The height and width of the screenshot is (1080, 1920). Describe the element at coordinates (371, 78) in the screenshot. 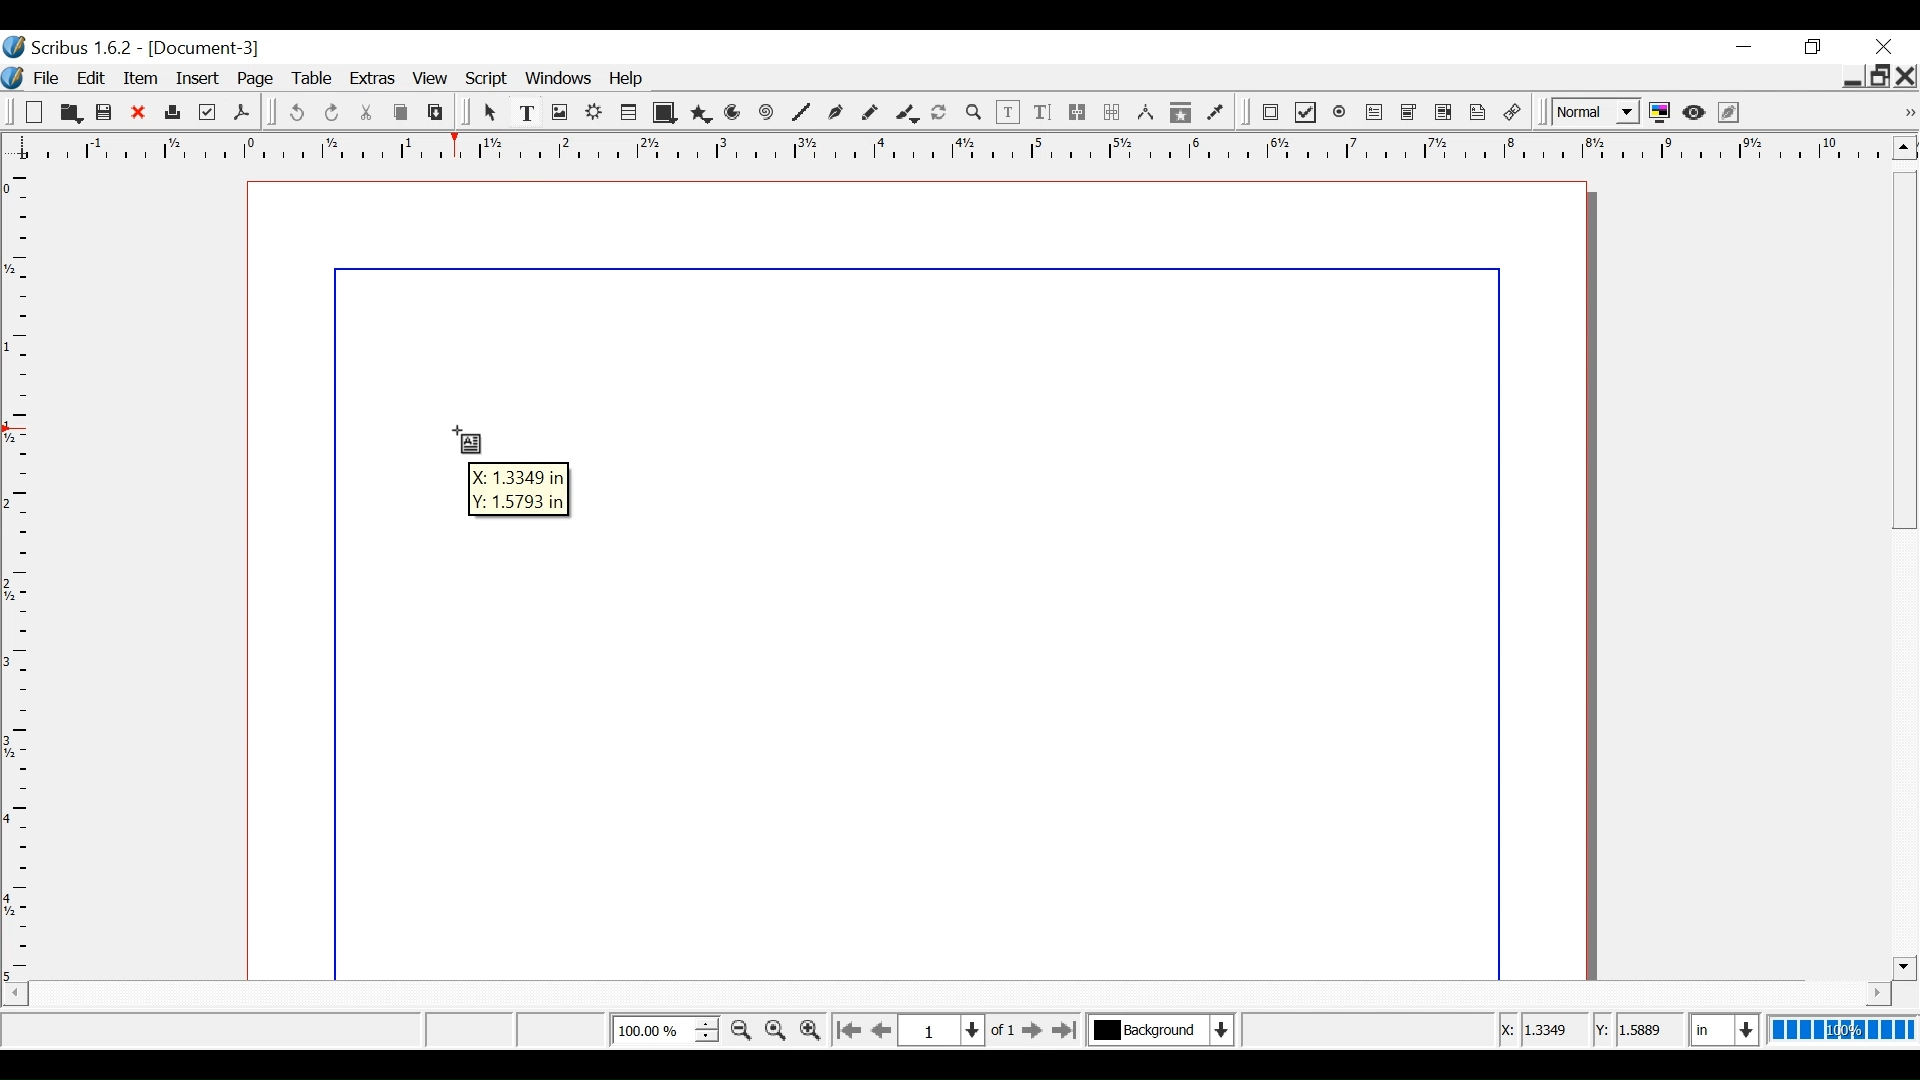

I see `Extras` at that location.